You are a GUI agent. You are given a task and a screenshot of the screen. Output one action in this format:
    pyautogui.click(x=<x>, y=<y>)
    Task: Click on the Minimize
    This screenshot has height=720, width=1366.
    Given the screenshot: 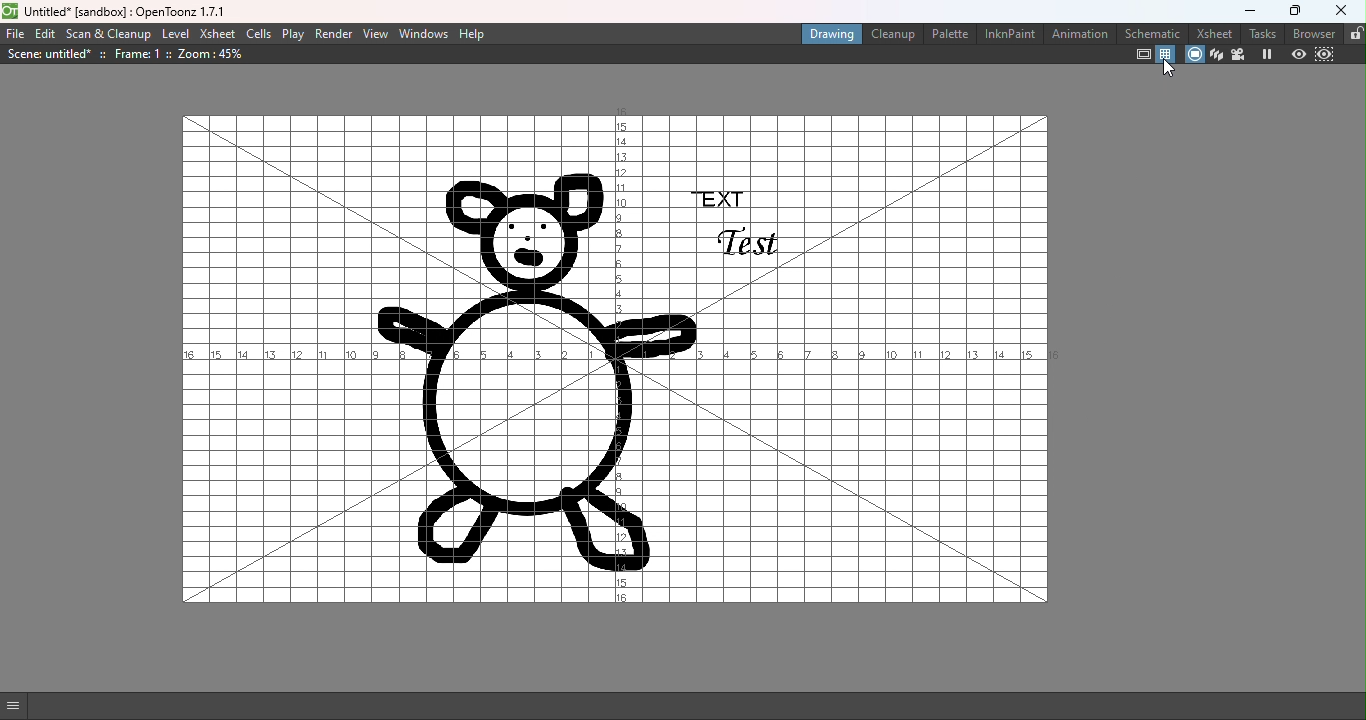 What is the action you would take?
    pyautogui.click(x=1243, y=12)
    